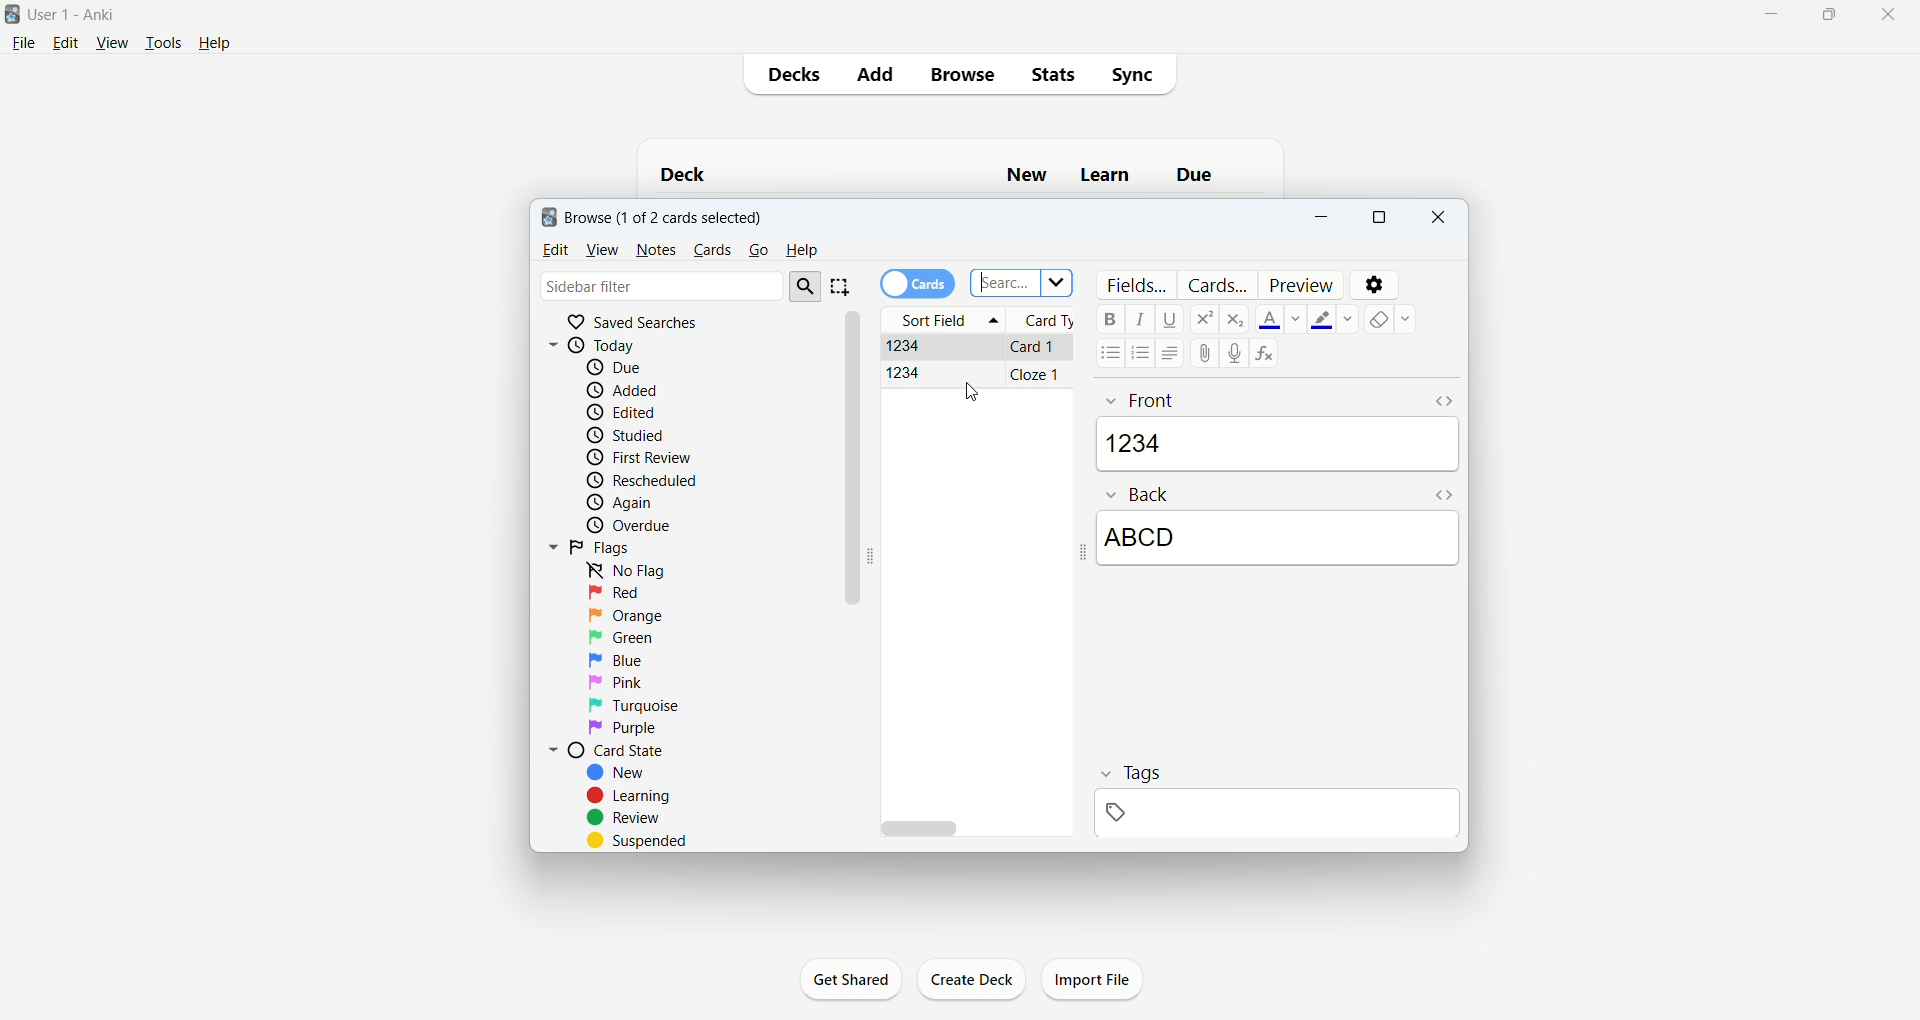 The width and height of the screenshot is (1920, 1020). I want to click on decks, so click(800, 76).